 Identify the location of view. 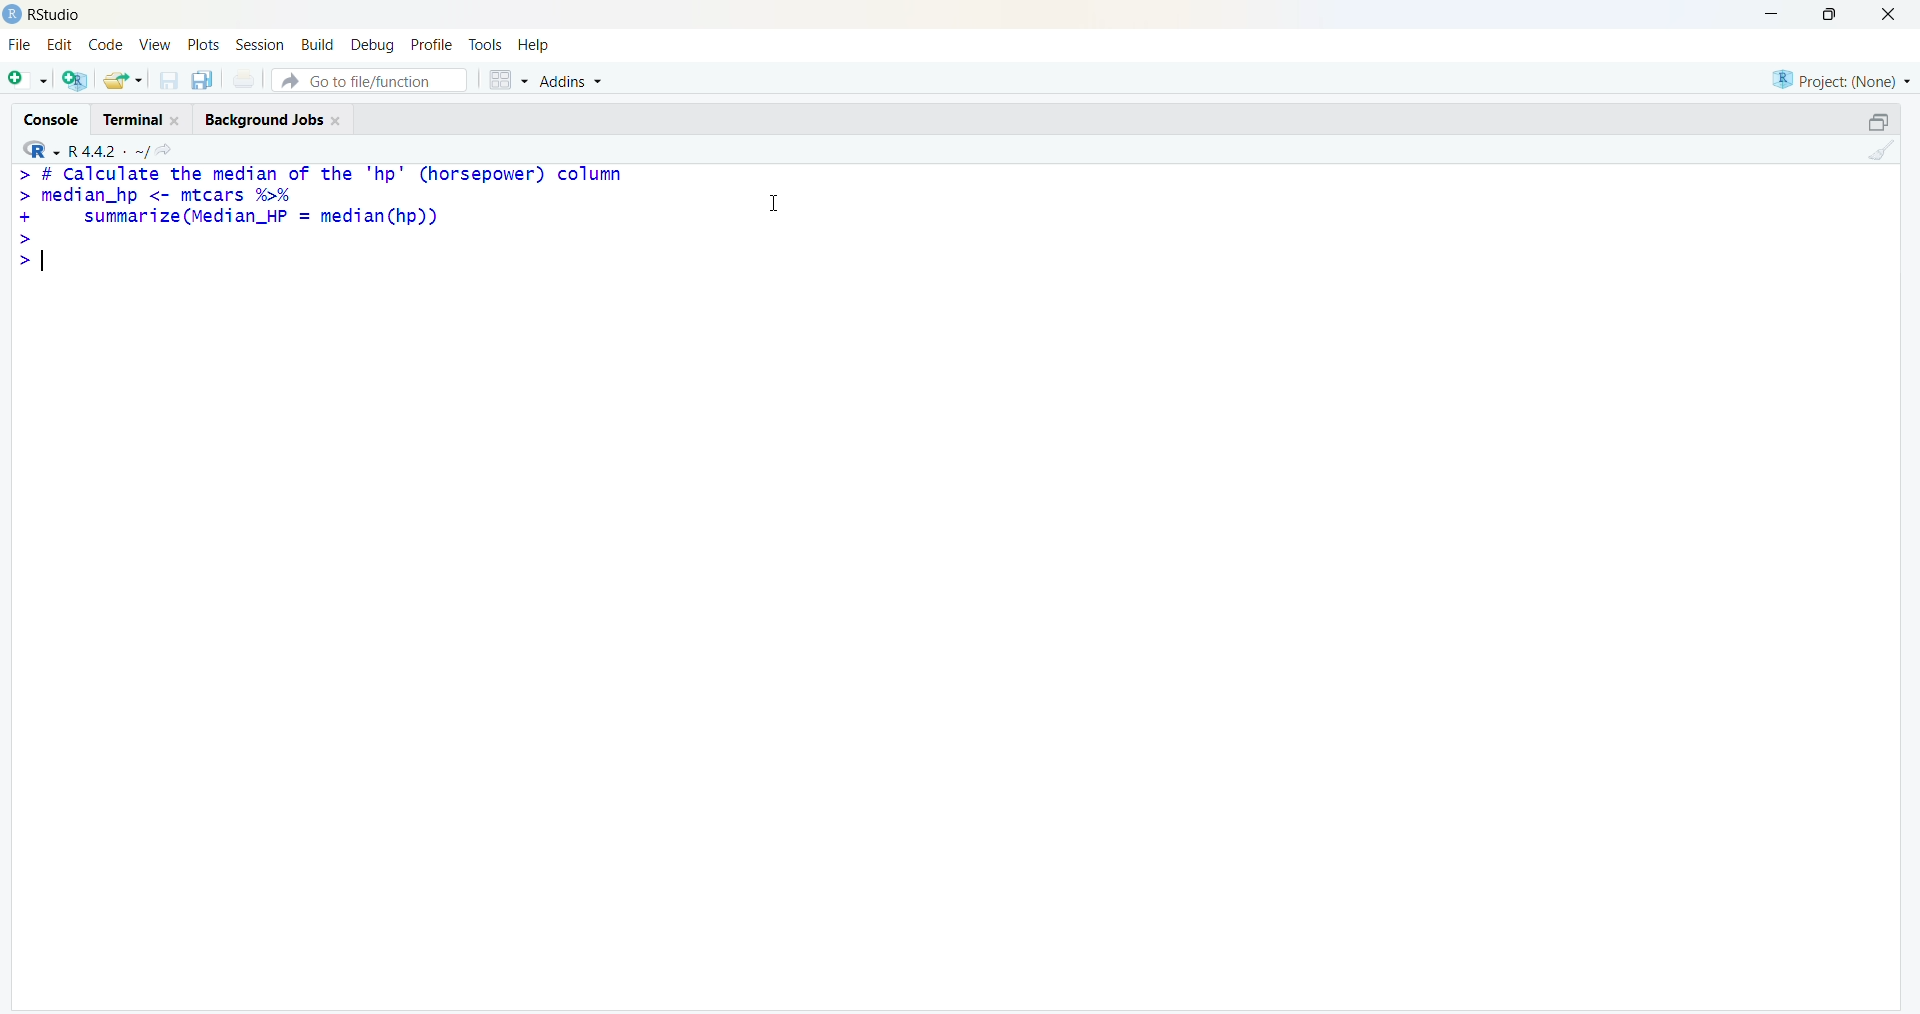
(156, 46).